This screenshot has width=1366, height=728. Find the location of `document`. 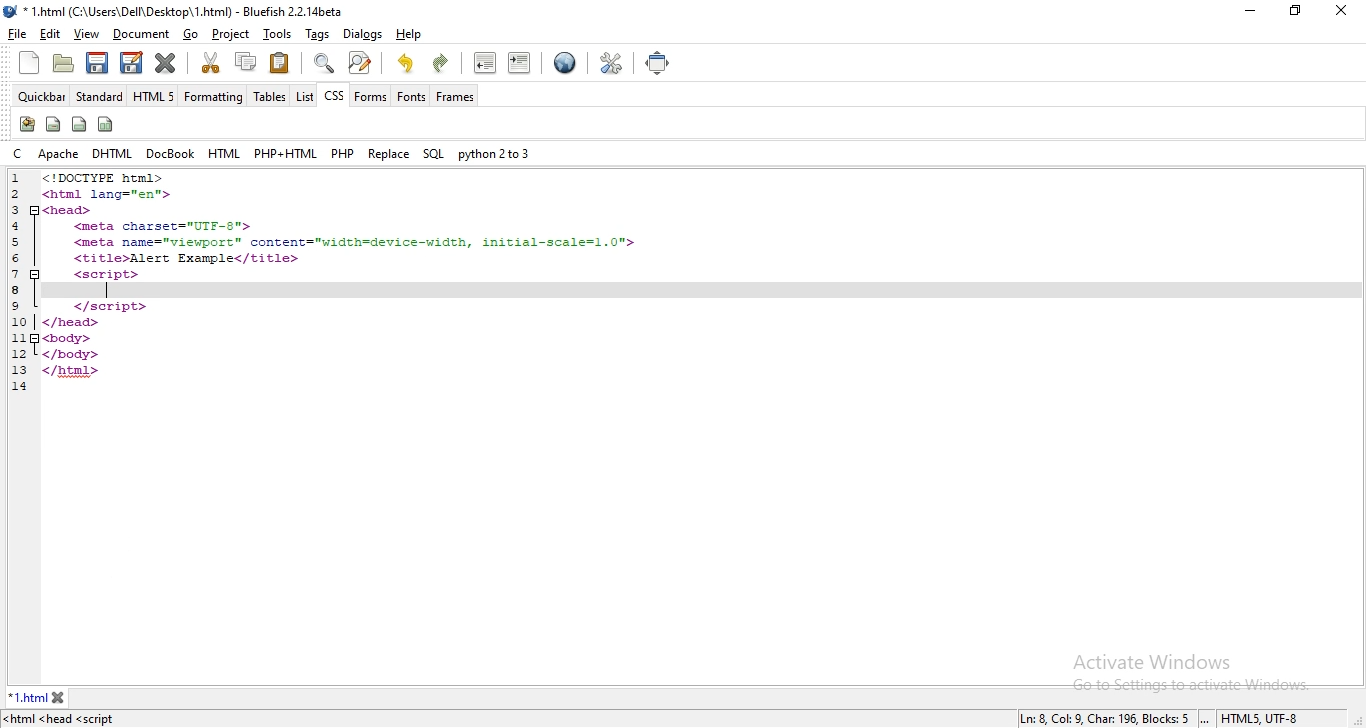

document is located at coordinates (140, 33).